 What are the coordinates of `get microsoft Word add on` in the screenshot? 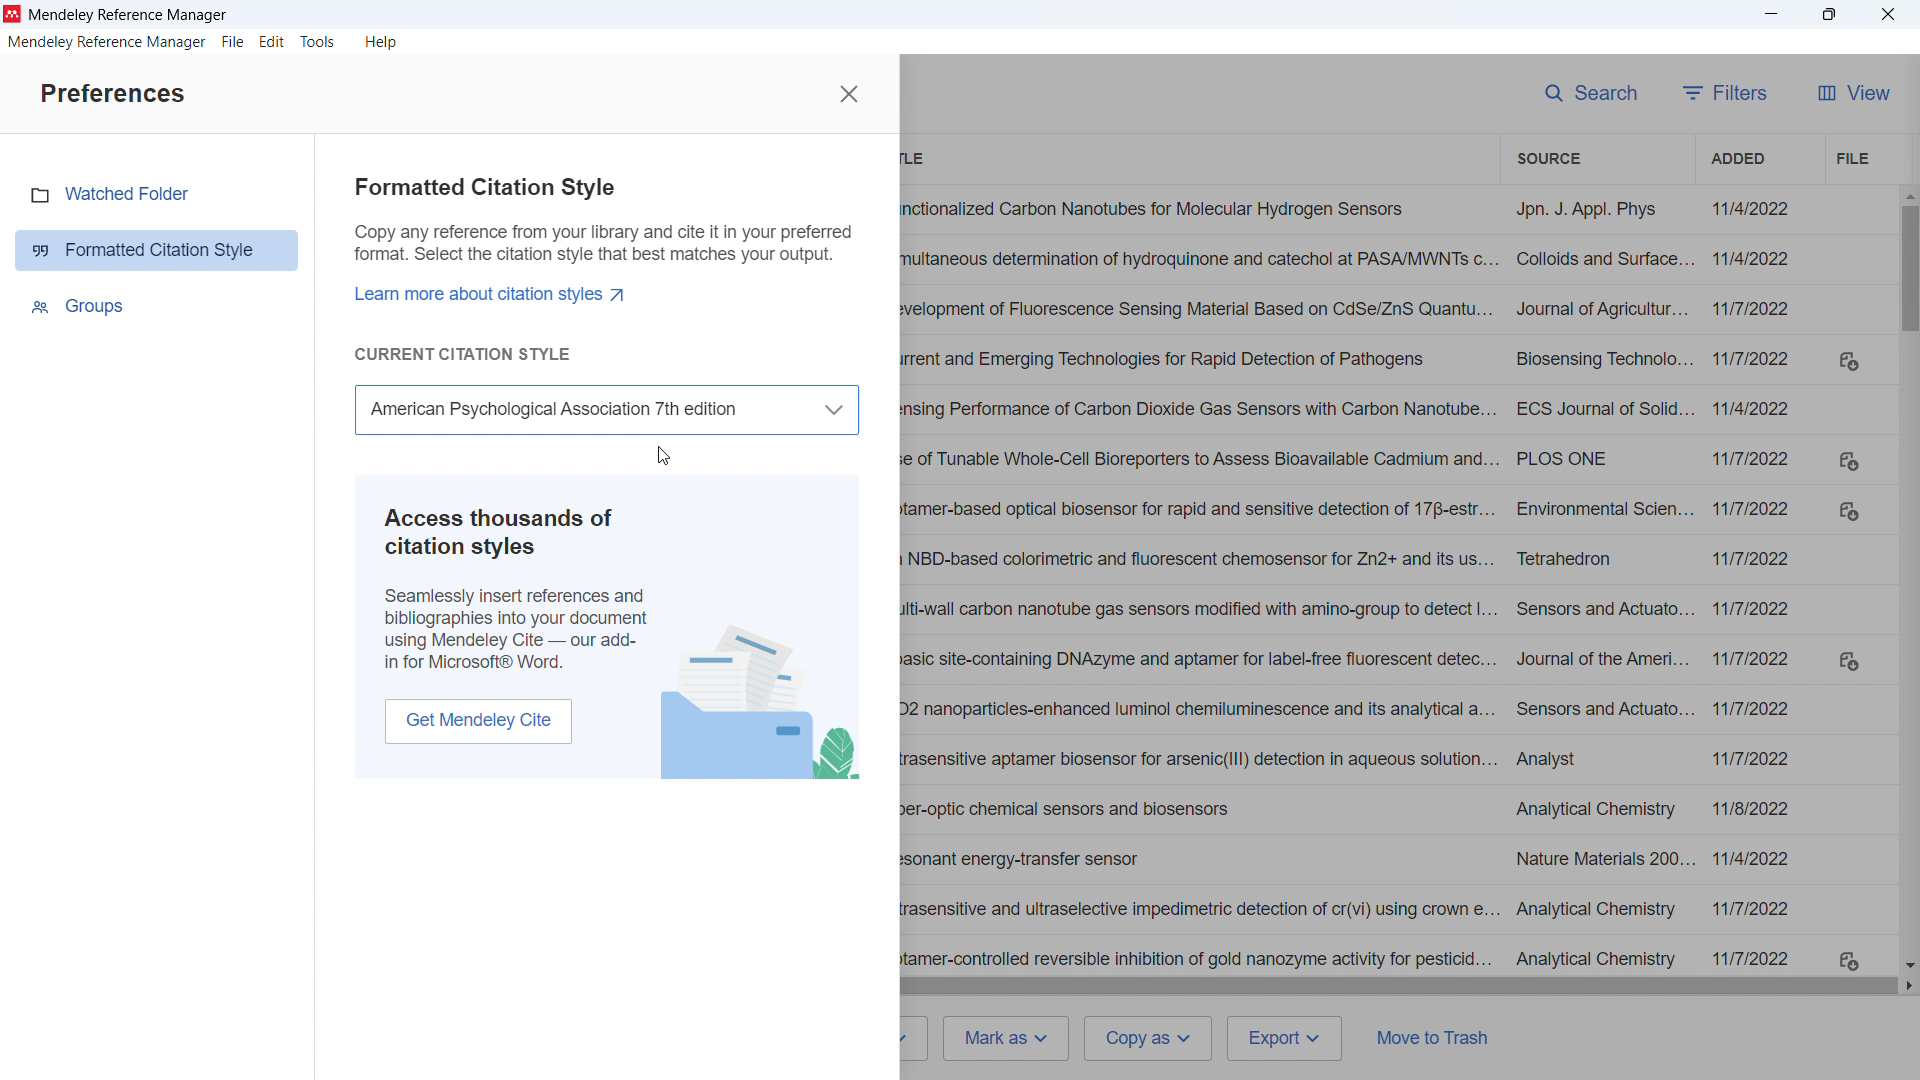 It's located at (478, 721).